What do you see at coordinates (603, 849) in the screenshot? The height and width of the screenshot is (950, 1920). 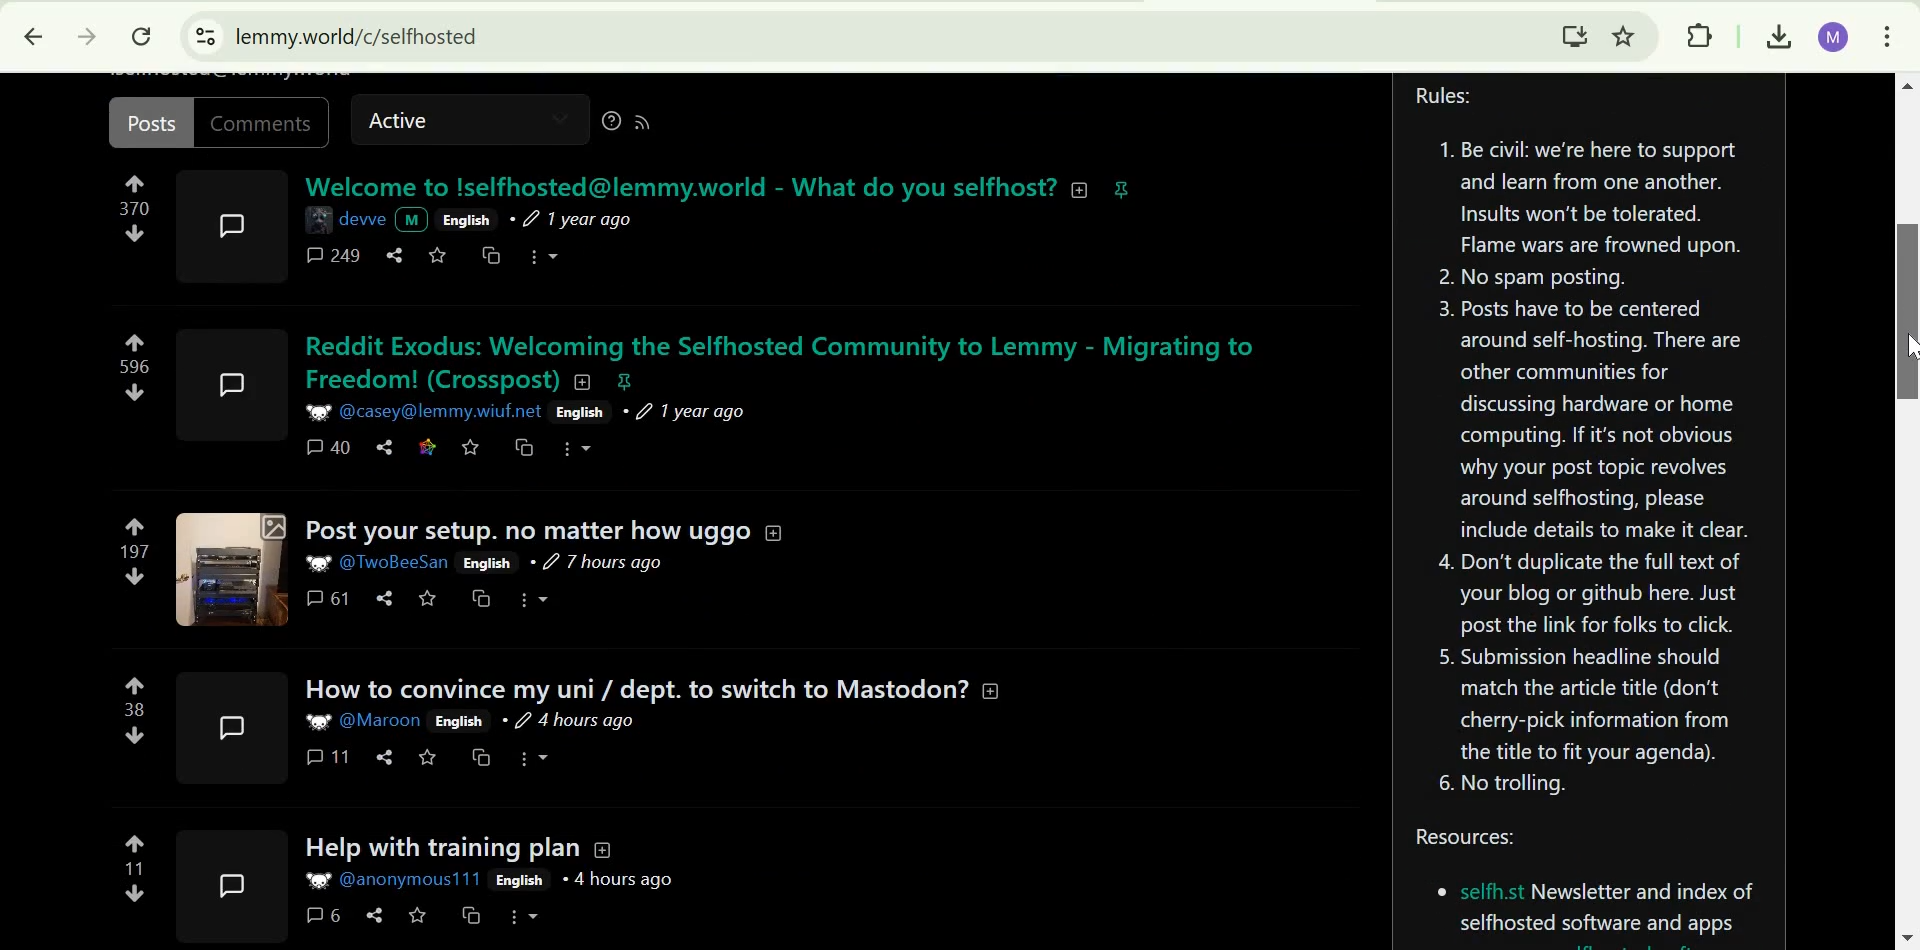 I see `Collapse` at bounding box center [603, 849].